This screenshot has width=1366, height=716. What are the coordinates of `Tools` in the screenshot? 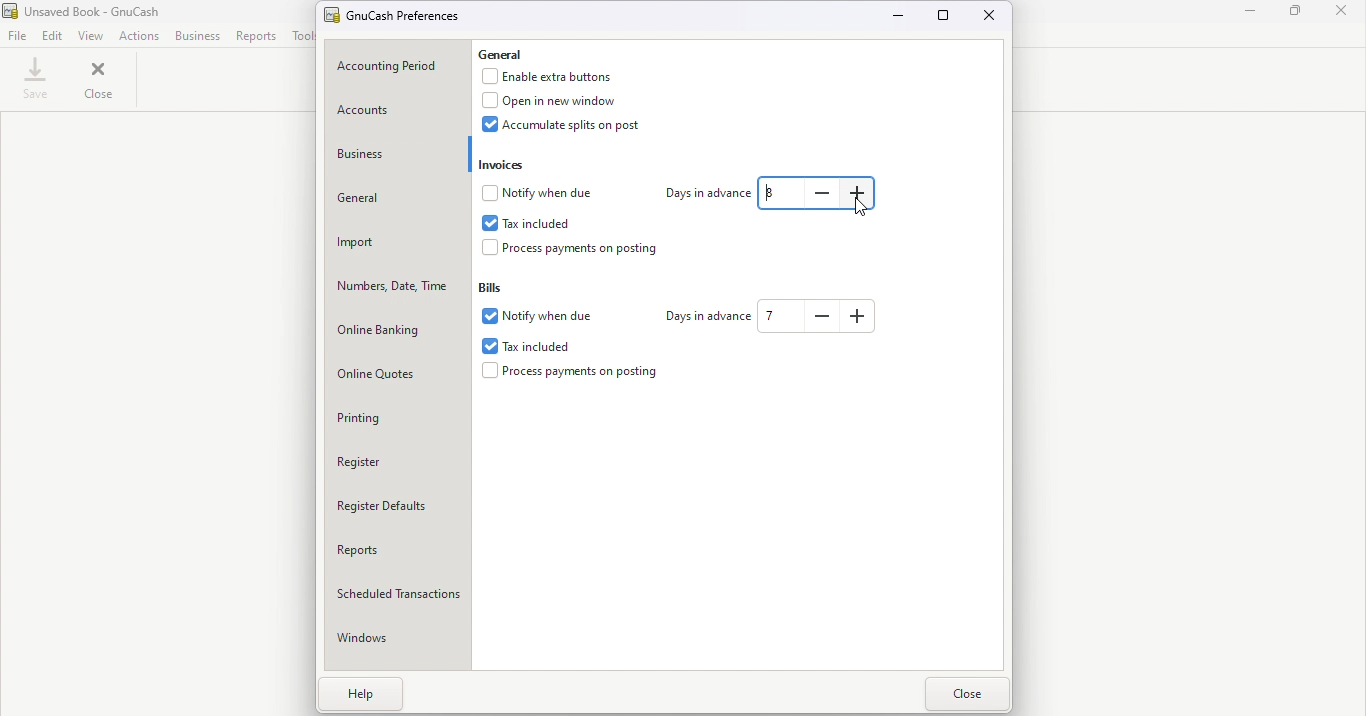 It's located at (302, 36).